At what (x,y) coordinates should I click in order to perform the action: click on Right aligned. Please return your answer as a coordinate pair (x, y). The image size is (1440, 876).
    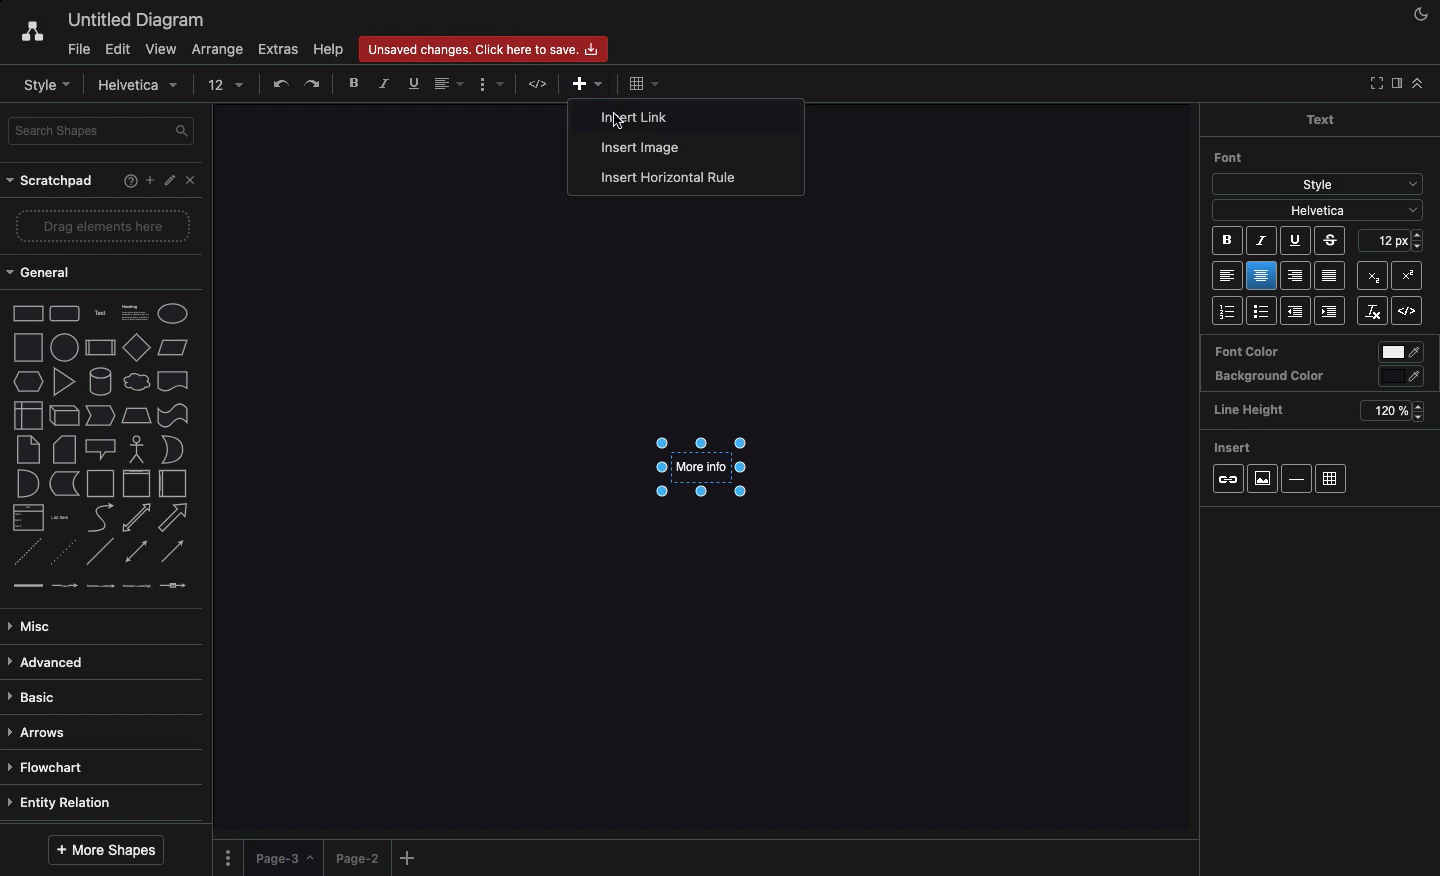
    Looking at the image, I should click on (1296, 277).